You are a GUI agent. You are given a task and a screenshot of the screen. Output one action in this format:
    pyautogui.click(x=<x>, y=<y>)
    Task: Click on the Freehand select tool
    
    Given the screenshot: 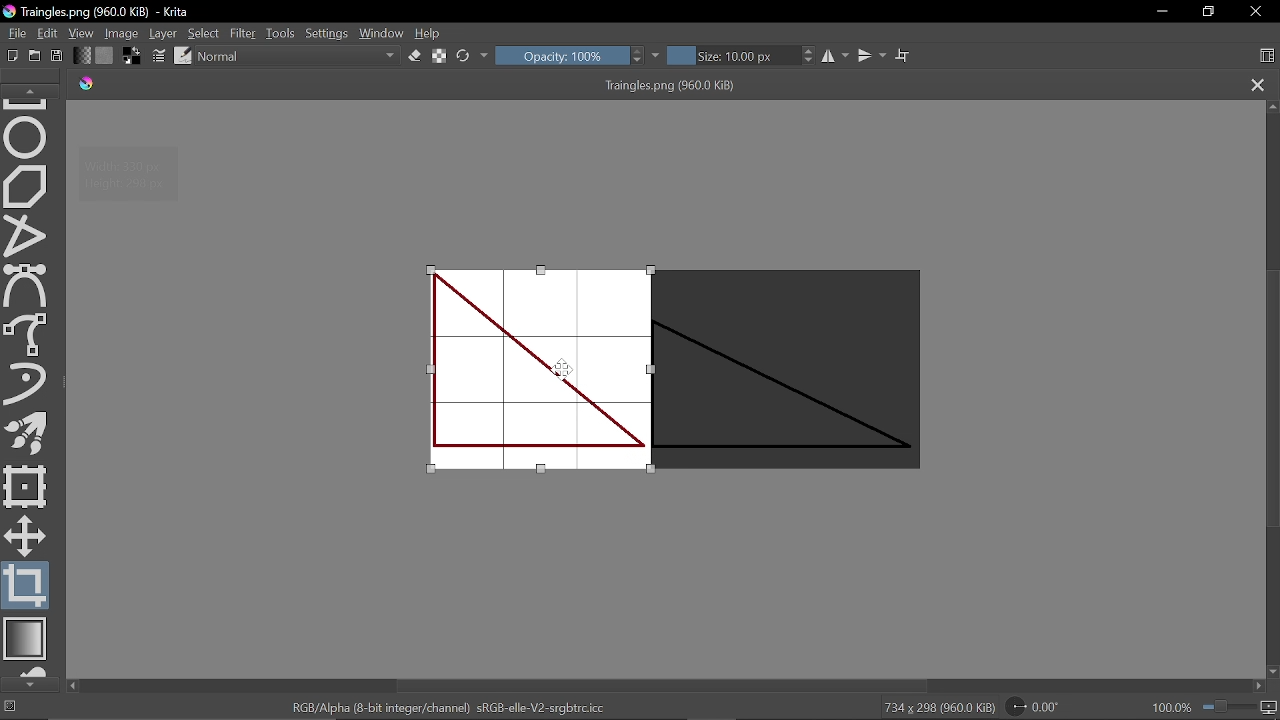 What is the action you would take?
    pyautogui.click(x=28, y=333)
    